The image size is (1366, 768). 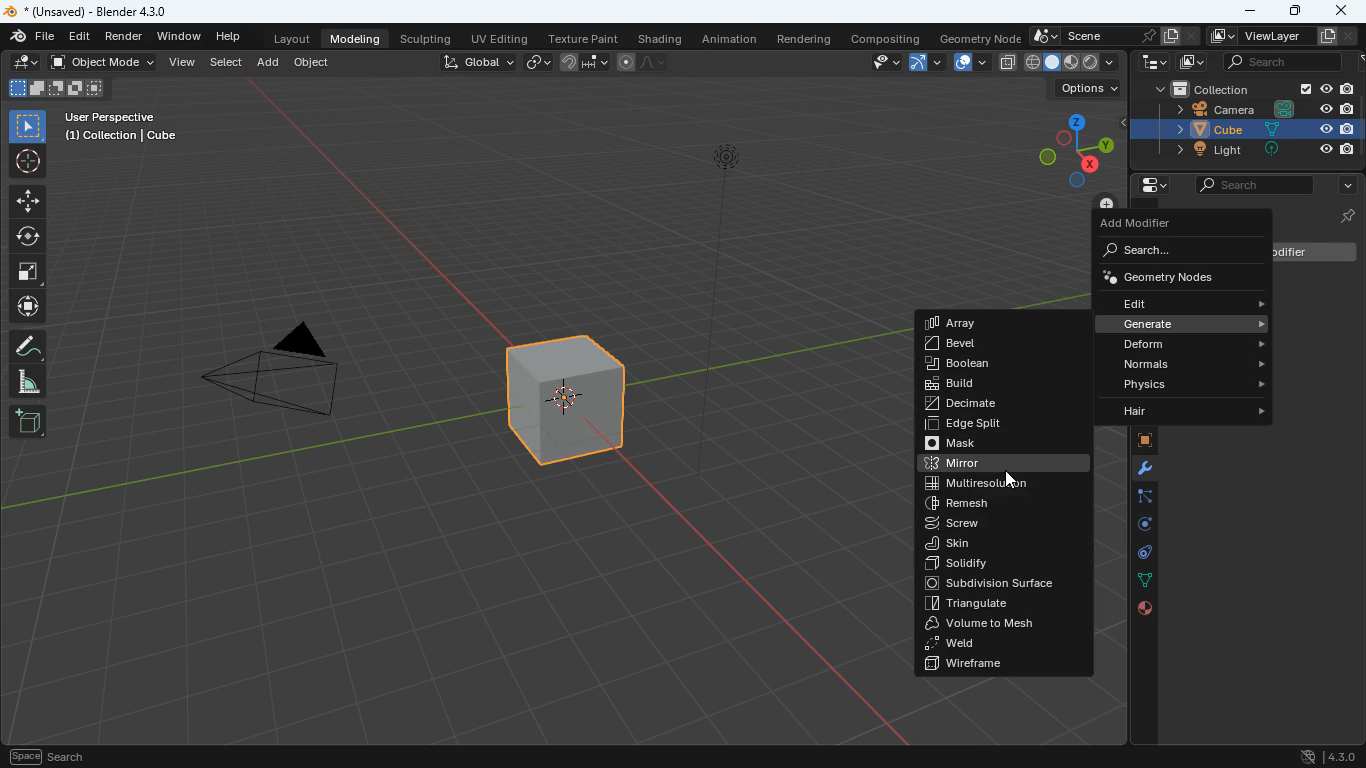 What do you see at coordinates (1113, 37) in the screenshot?
I see `scene` at bounding box center [1113, 37].